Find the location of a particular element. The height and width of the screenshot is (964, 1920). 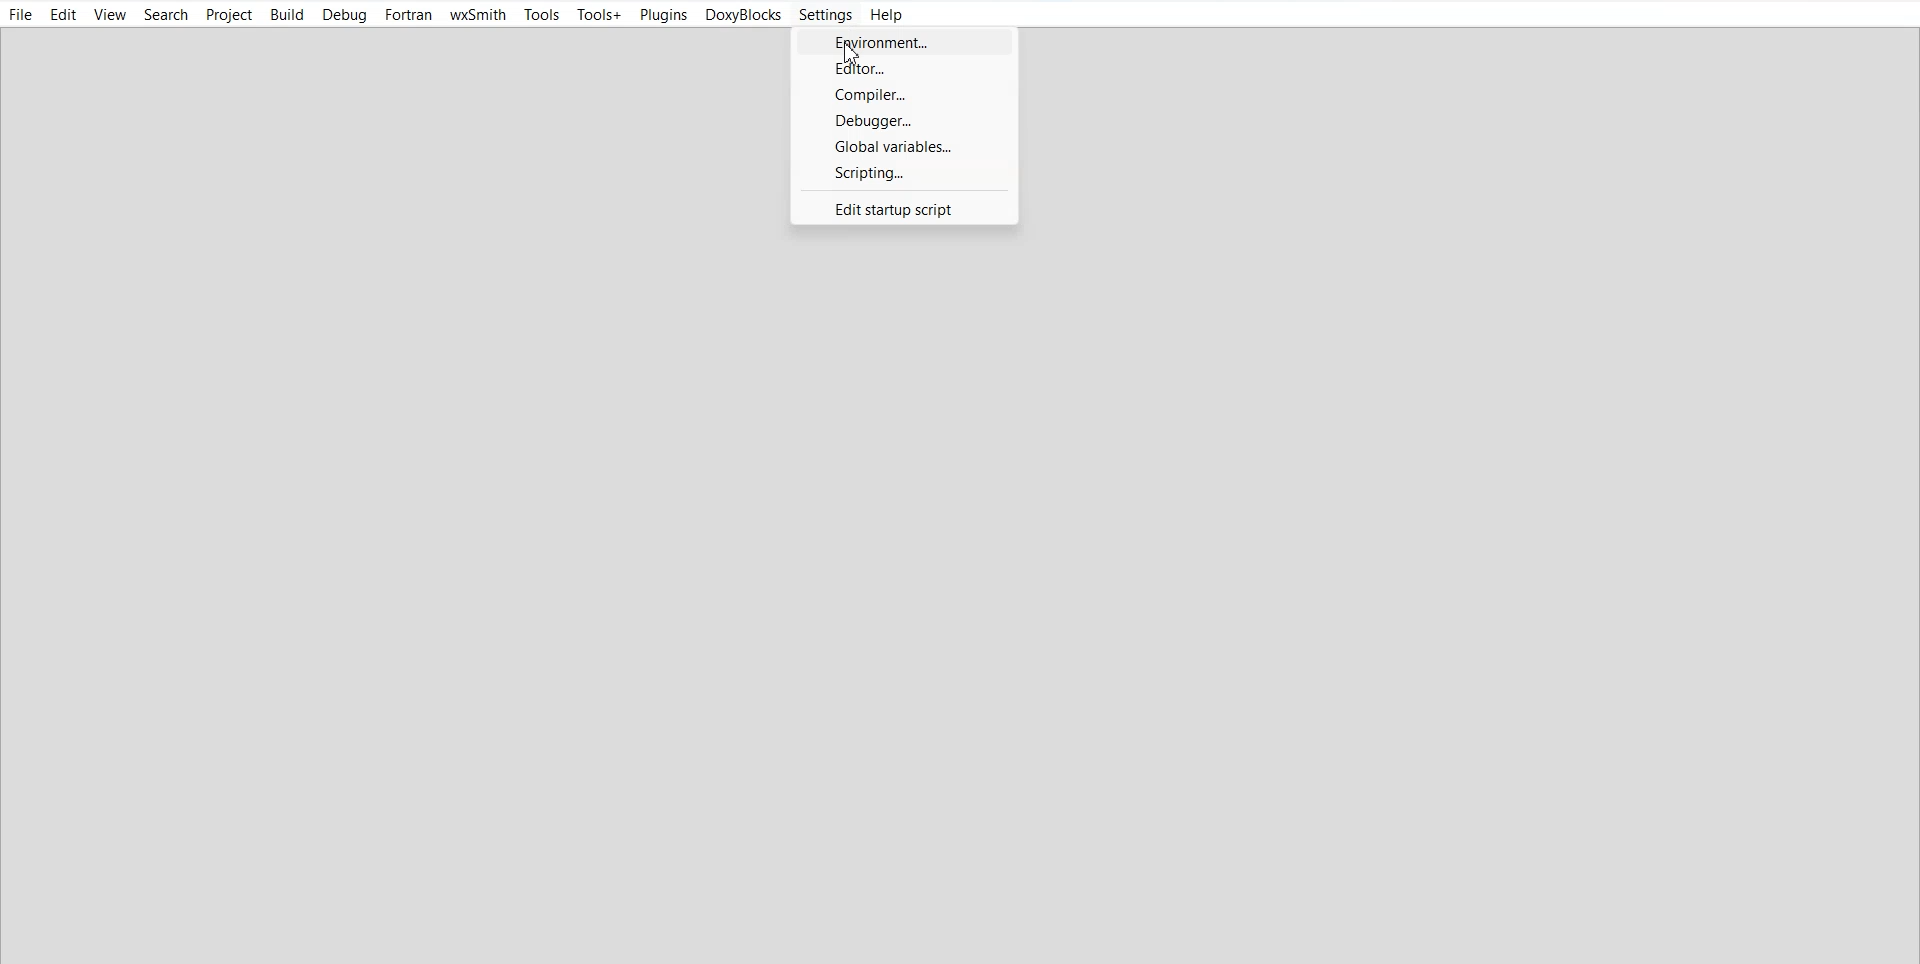

Compiler is located at coordinates (906, 93).